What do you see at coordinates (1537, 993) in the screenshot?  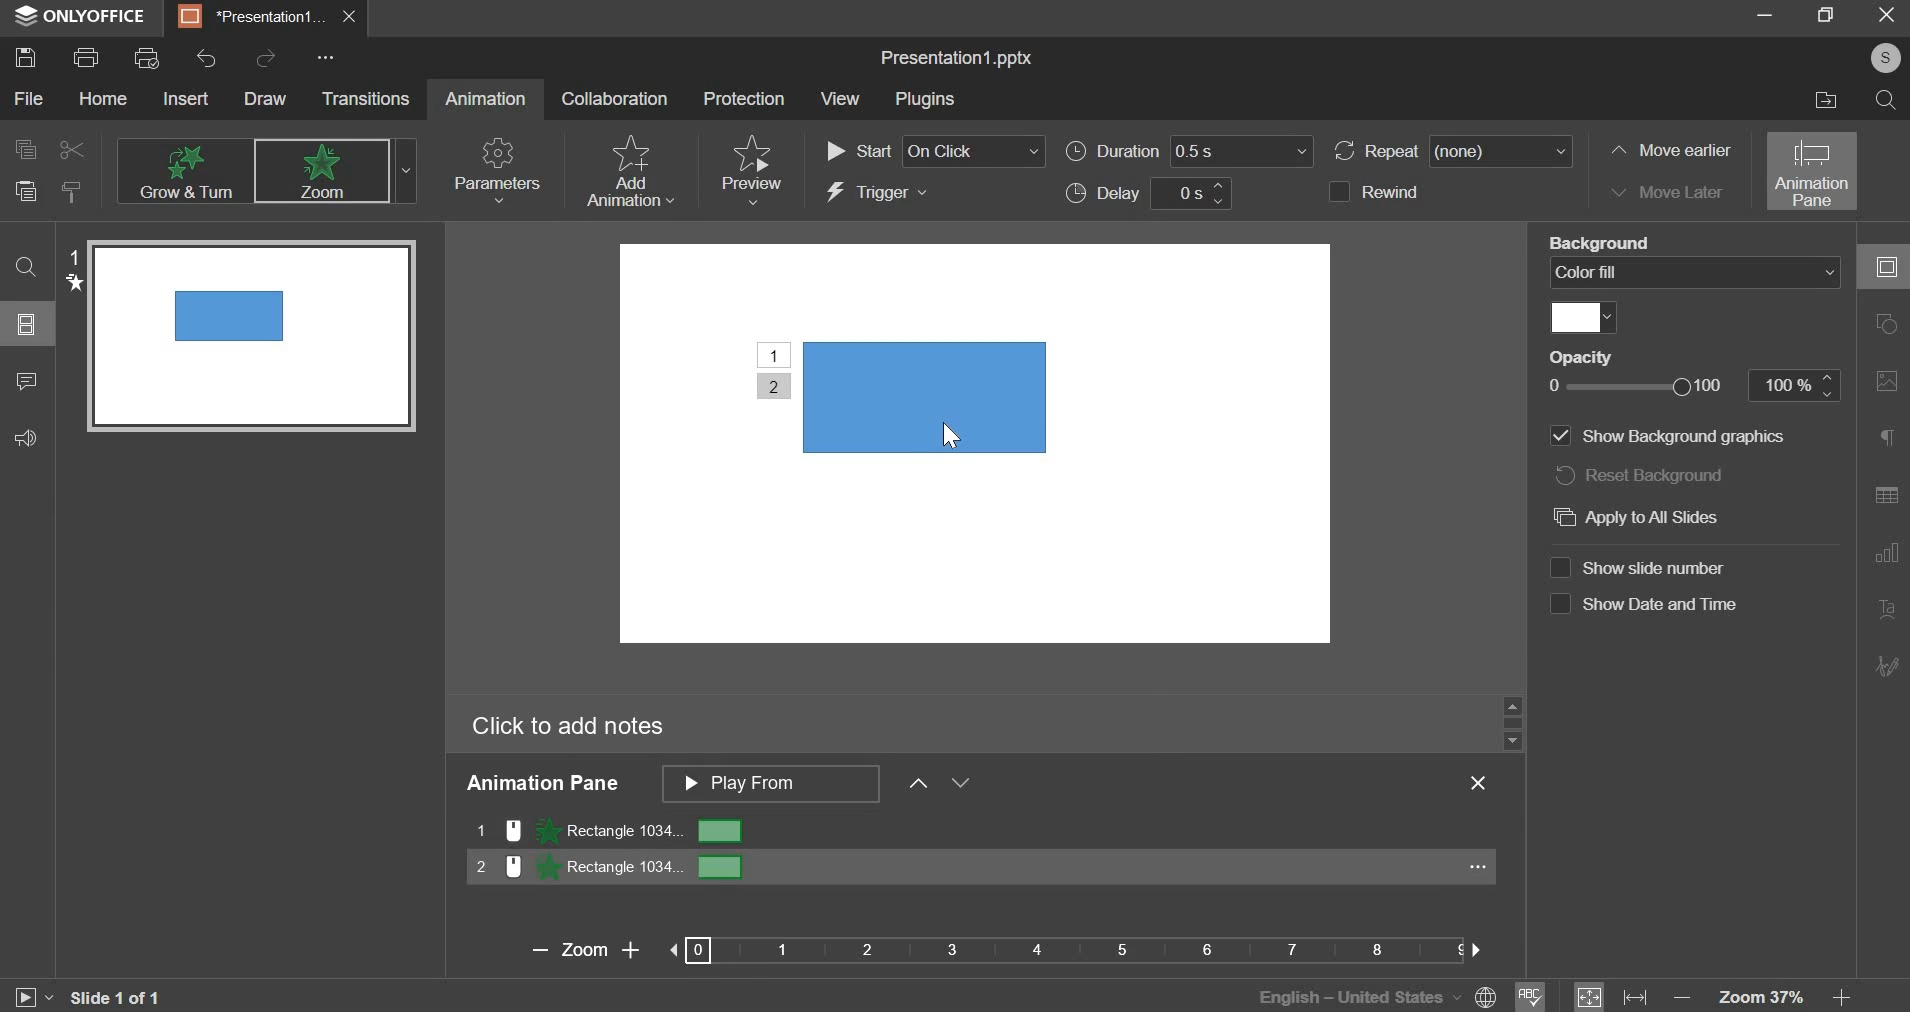 I see `spell check` at bounding box center [1537, 993].